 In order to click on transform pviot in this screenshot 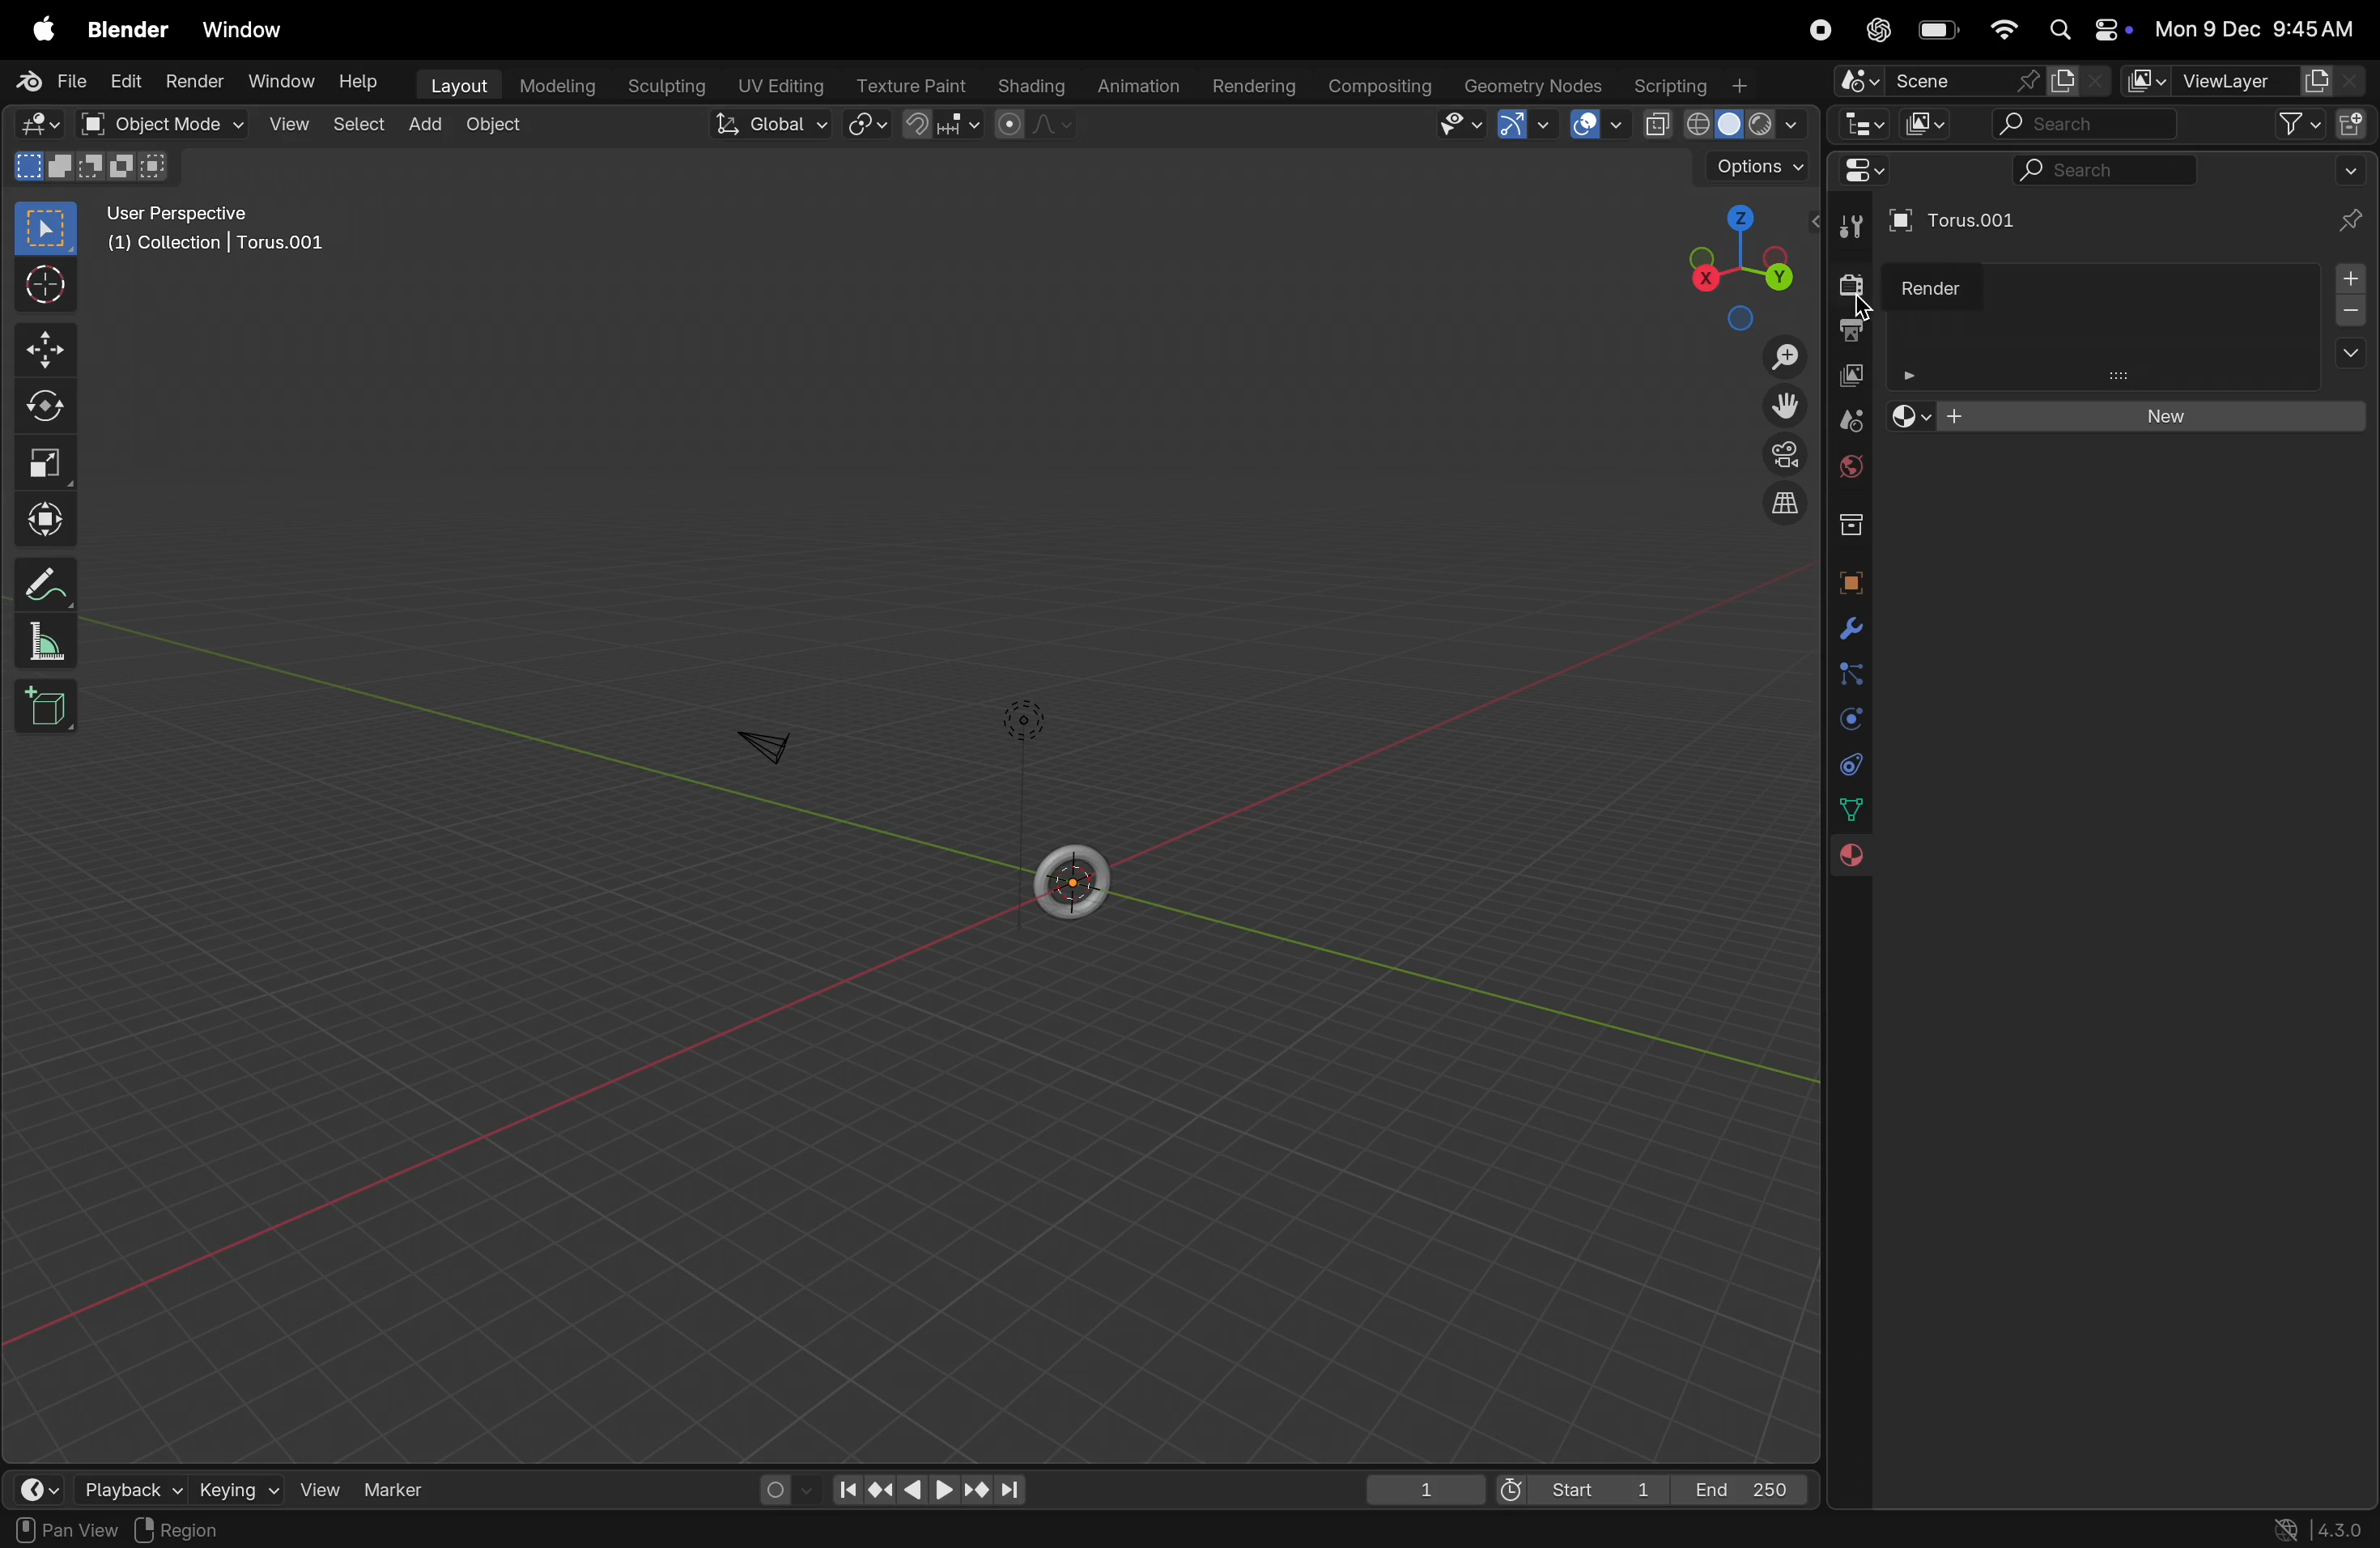, I will do `click(861, 130)`.